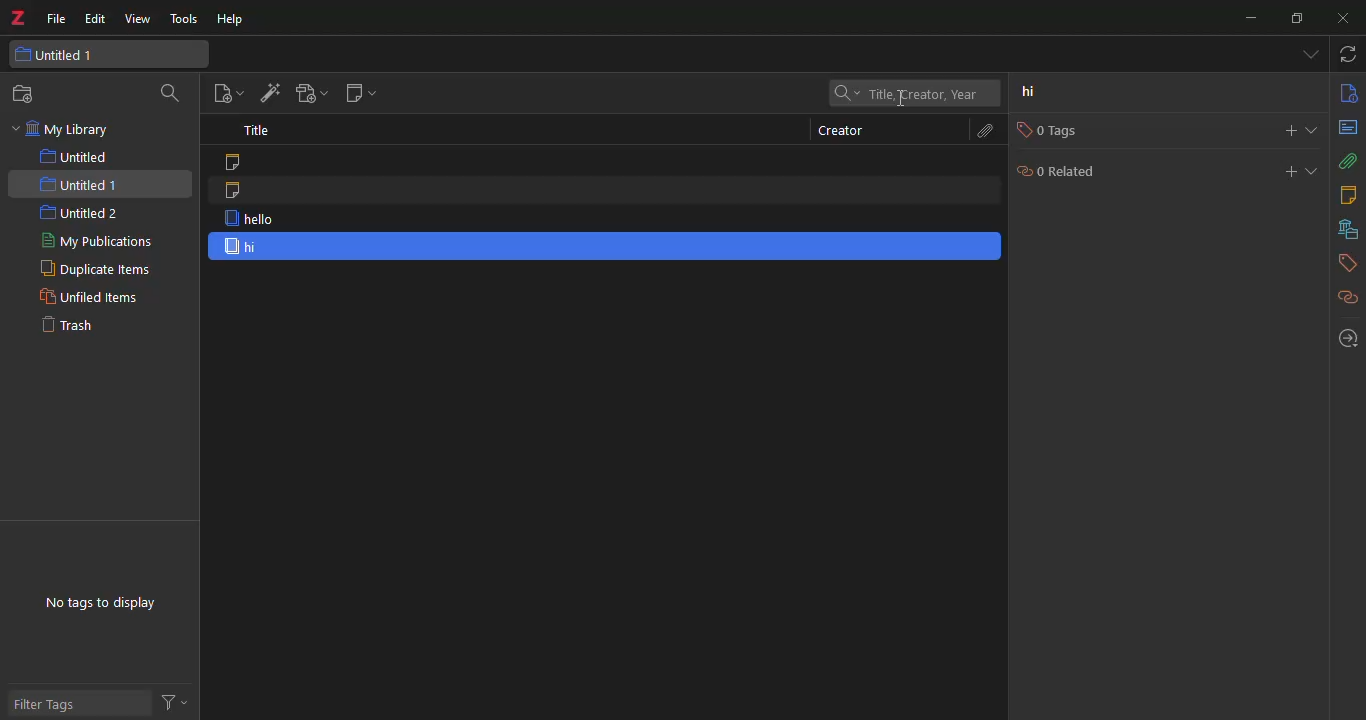 The image size is (1366, 720). What do you see at coordinates (96, 19) in the screenshot?
I see `edit` at bounding box center [96, 19].